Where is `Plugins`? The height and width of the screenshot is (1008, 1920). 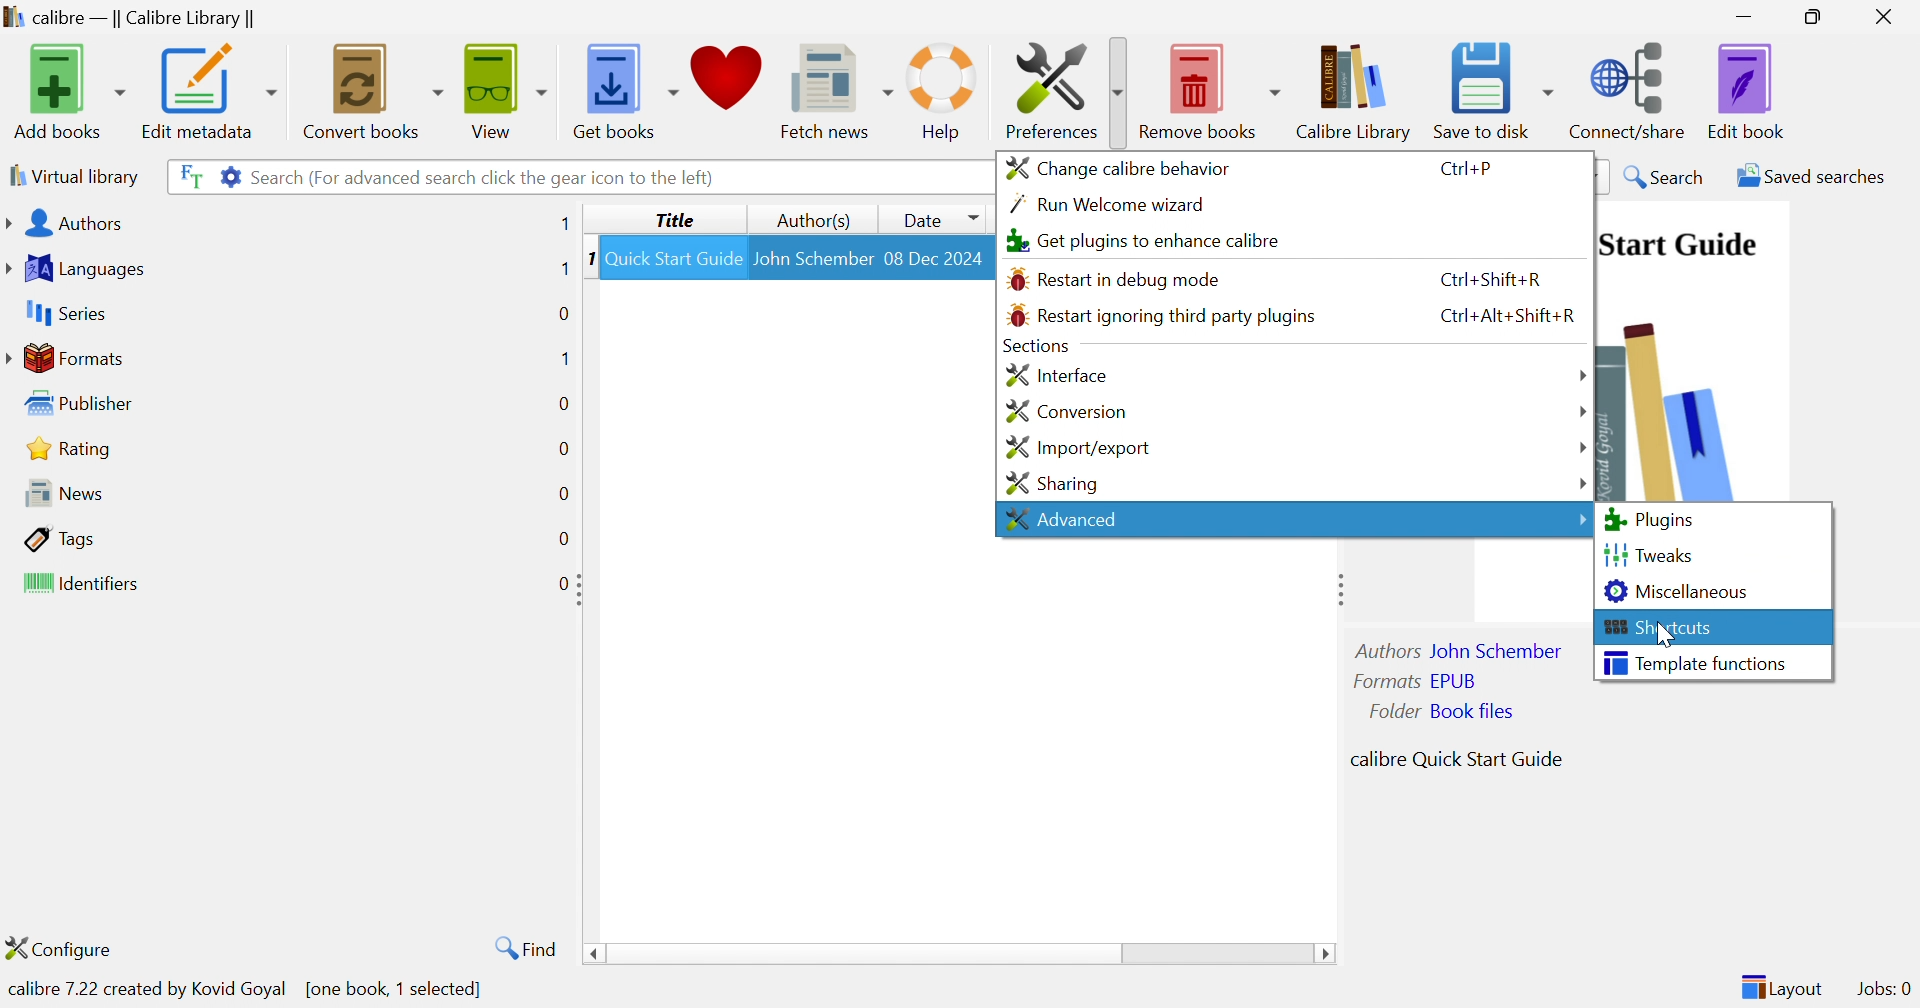 Plugins is located at coordinates (1649, 520).